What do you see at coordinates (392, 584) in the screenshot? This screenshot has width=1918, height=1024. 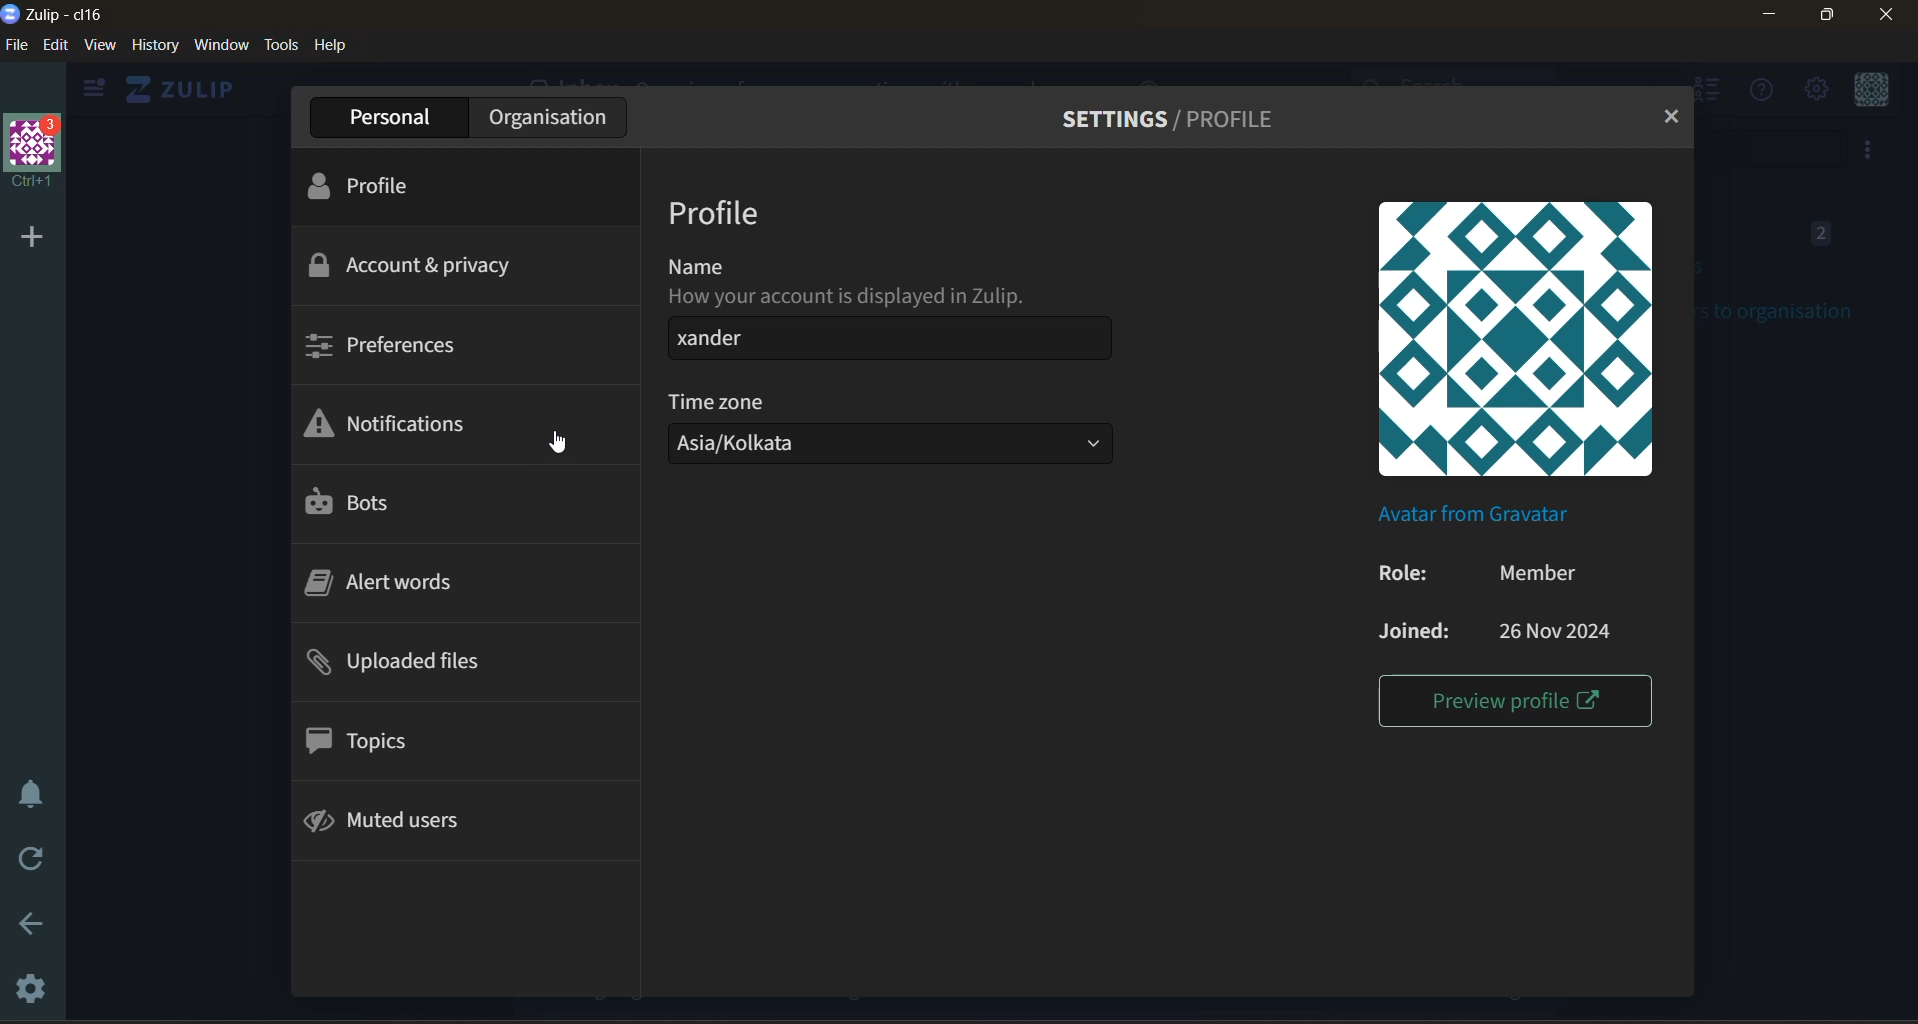 I see `alert words` at bounding box center [392, 584].